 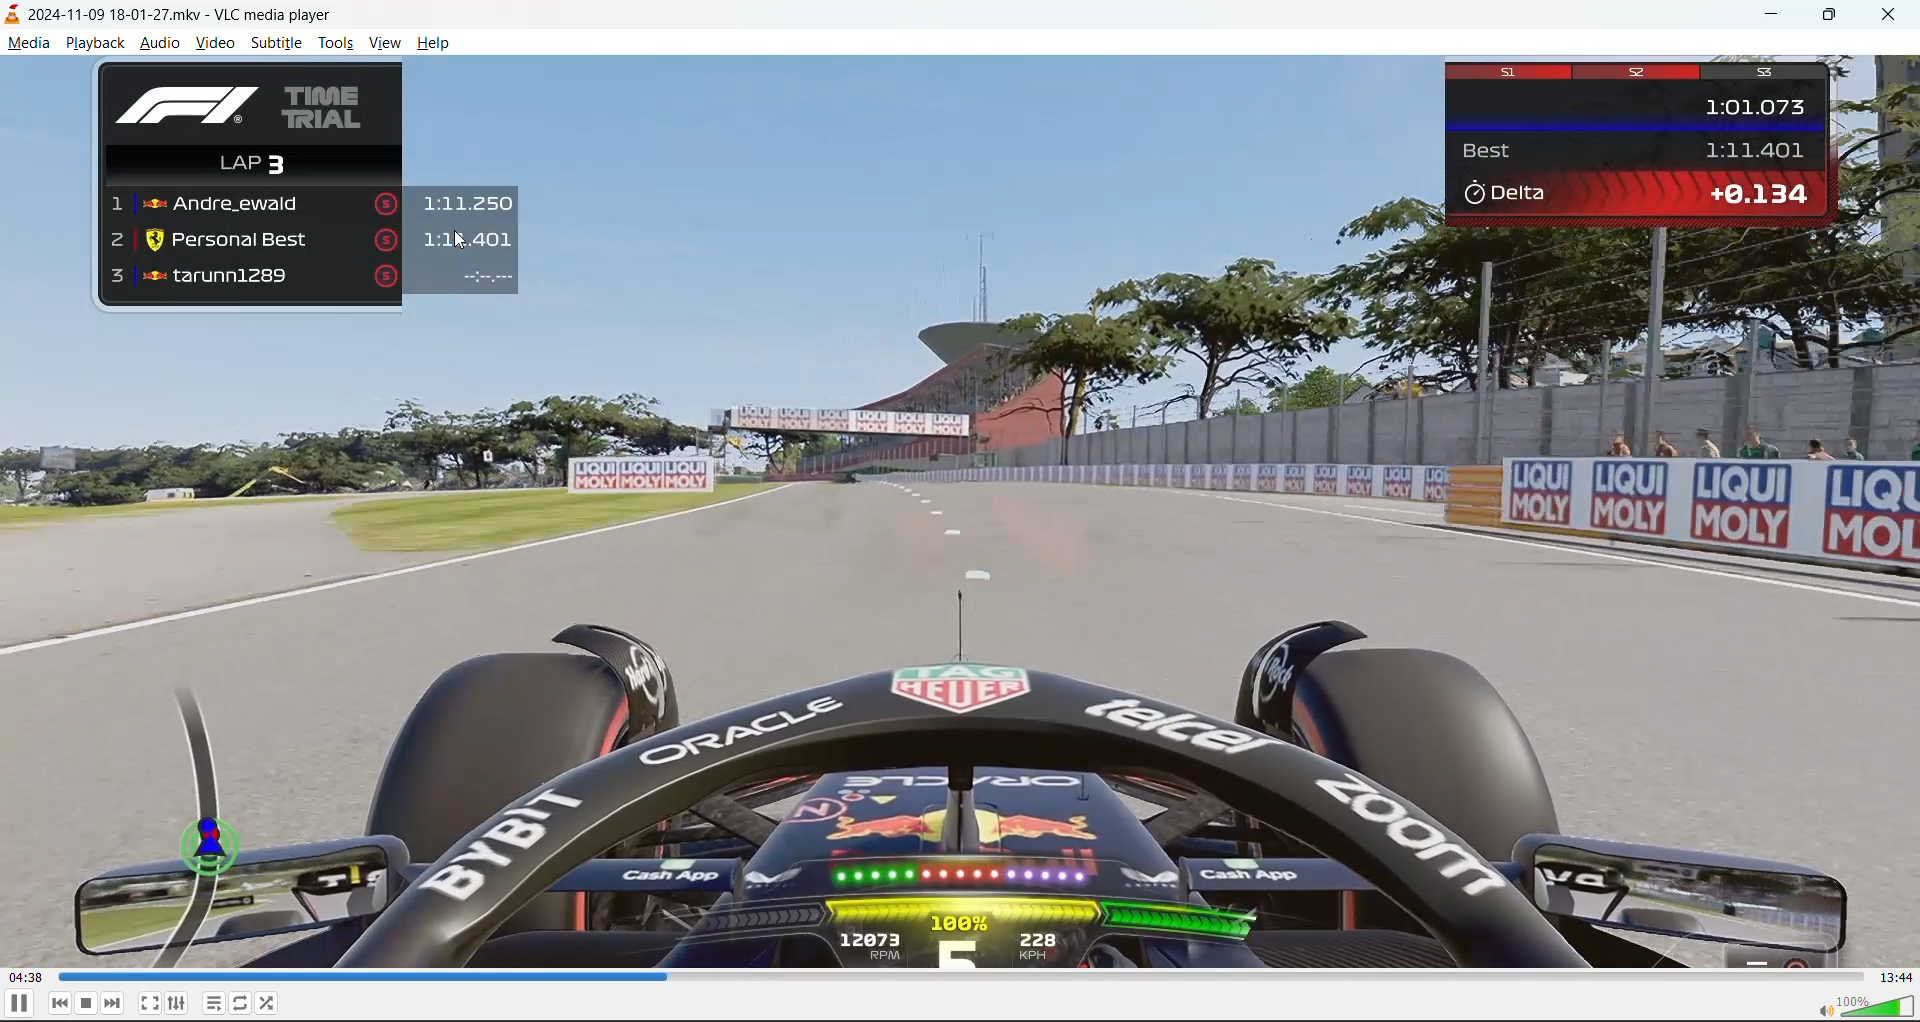 I want to click on playing video in which zoom is set to original, so click(x=960, y=510).